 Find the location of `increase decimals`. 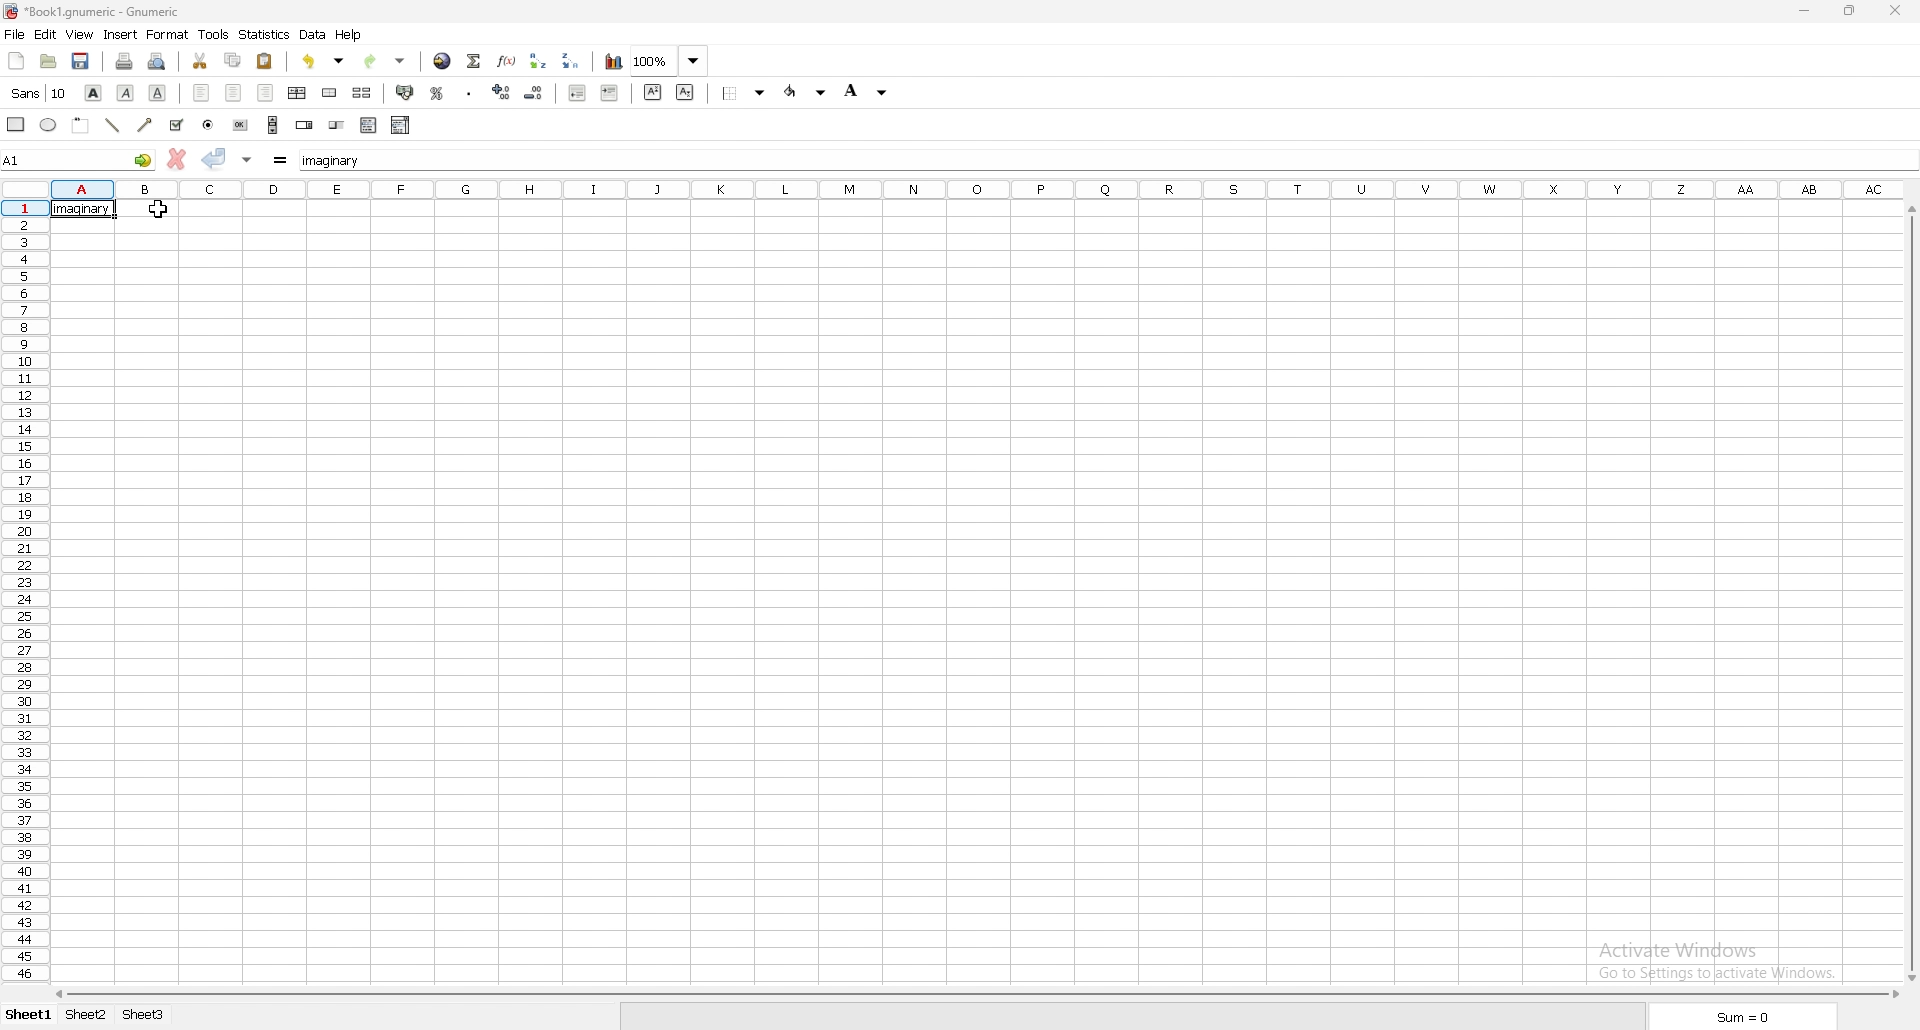

increase decimals is located at coordinates (502, 92).